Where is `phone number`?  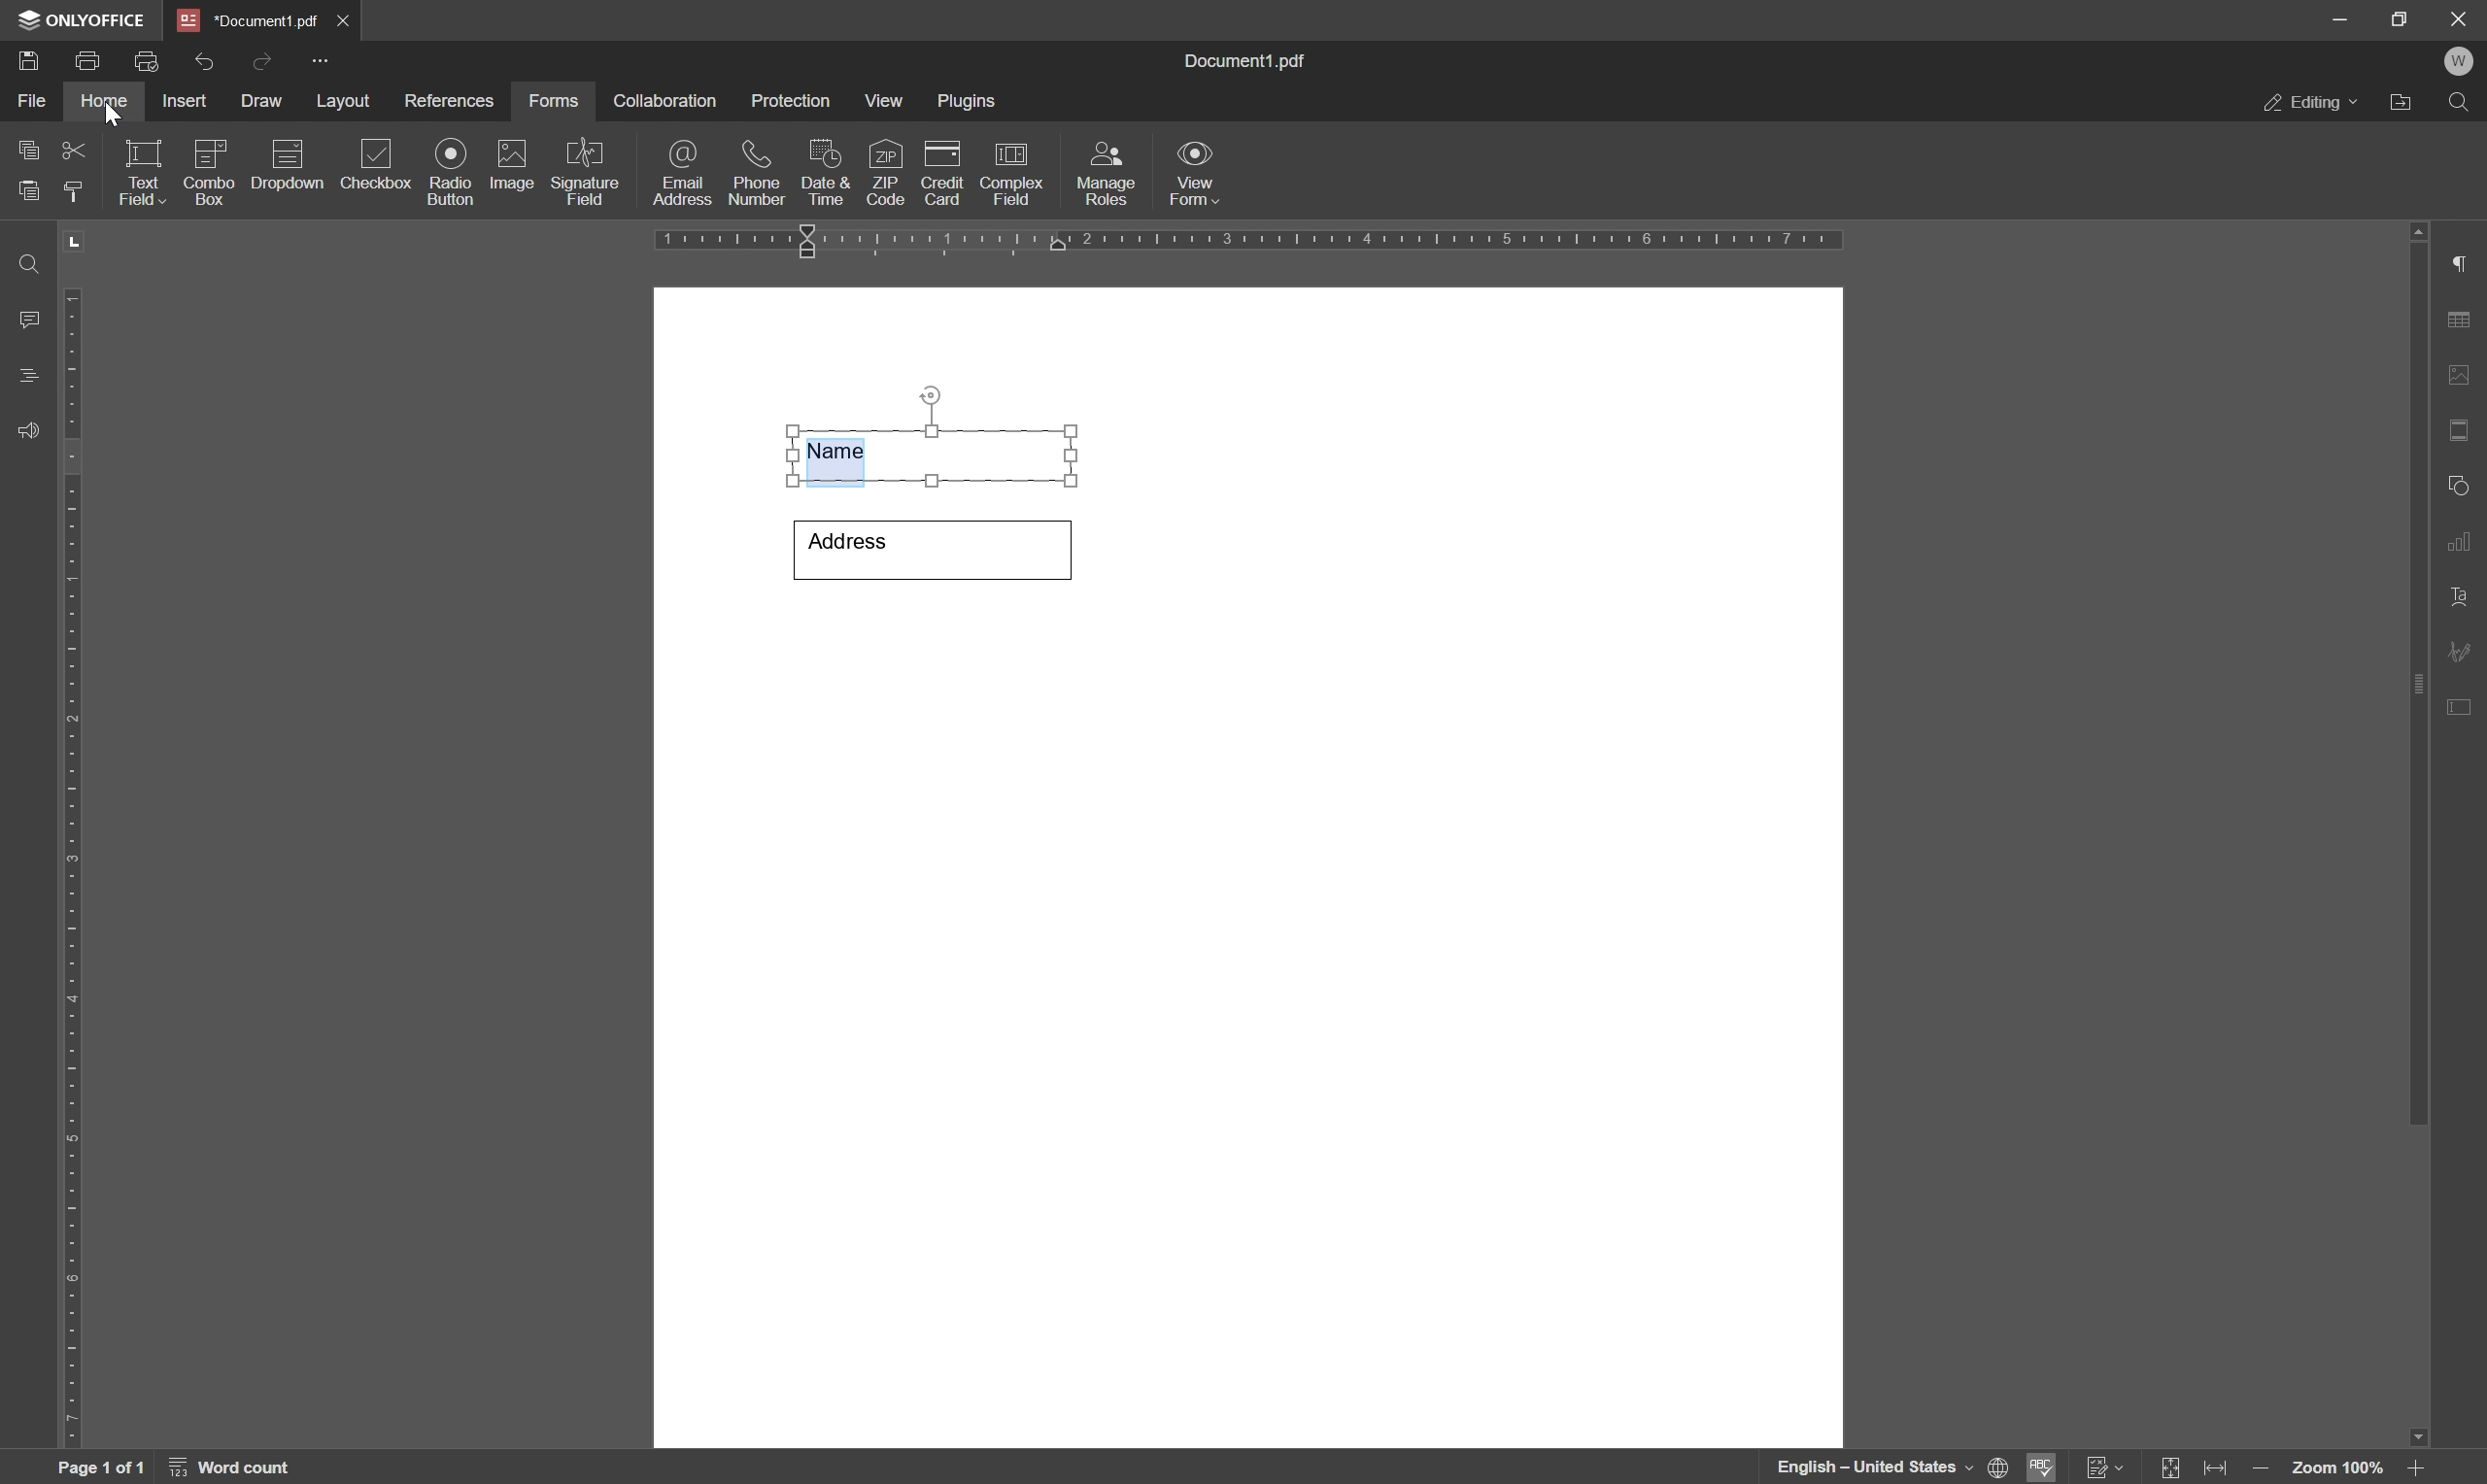 phone number is located at coordinates (757, 174).